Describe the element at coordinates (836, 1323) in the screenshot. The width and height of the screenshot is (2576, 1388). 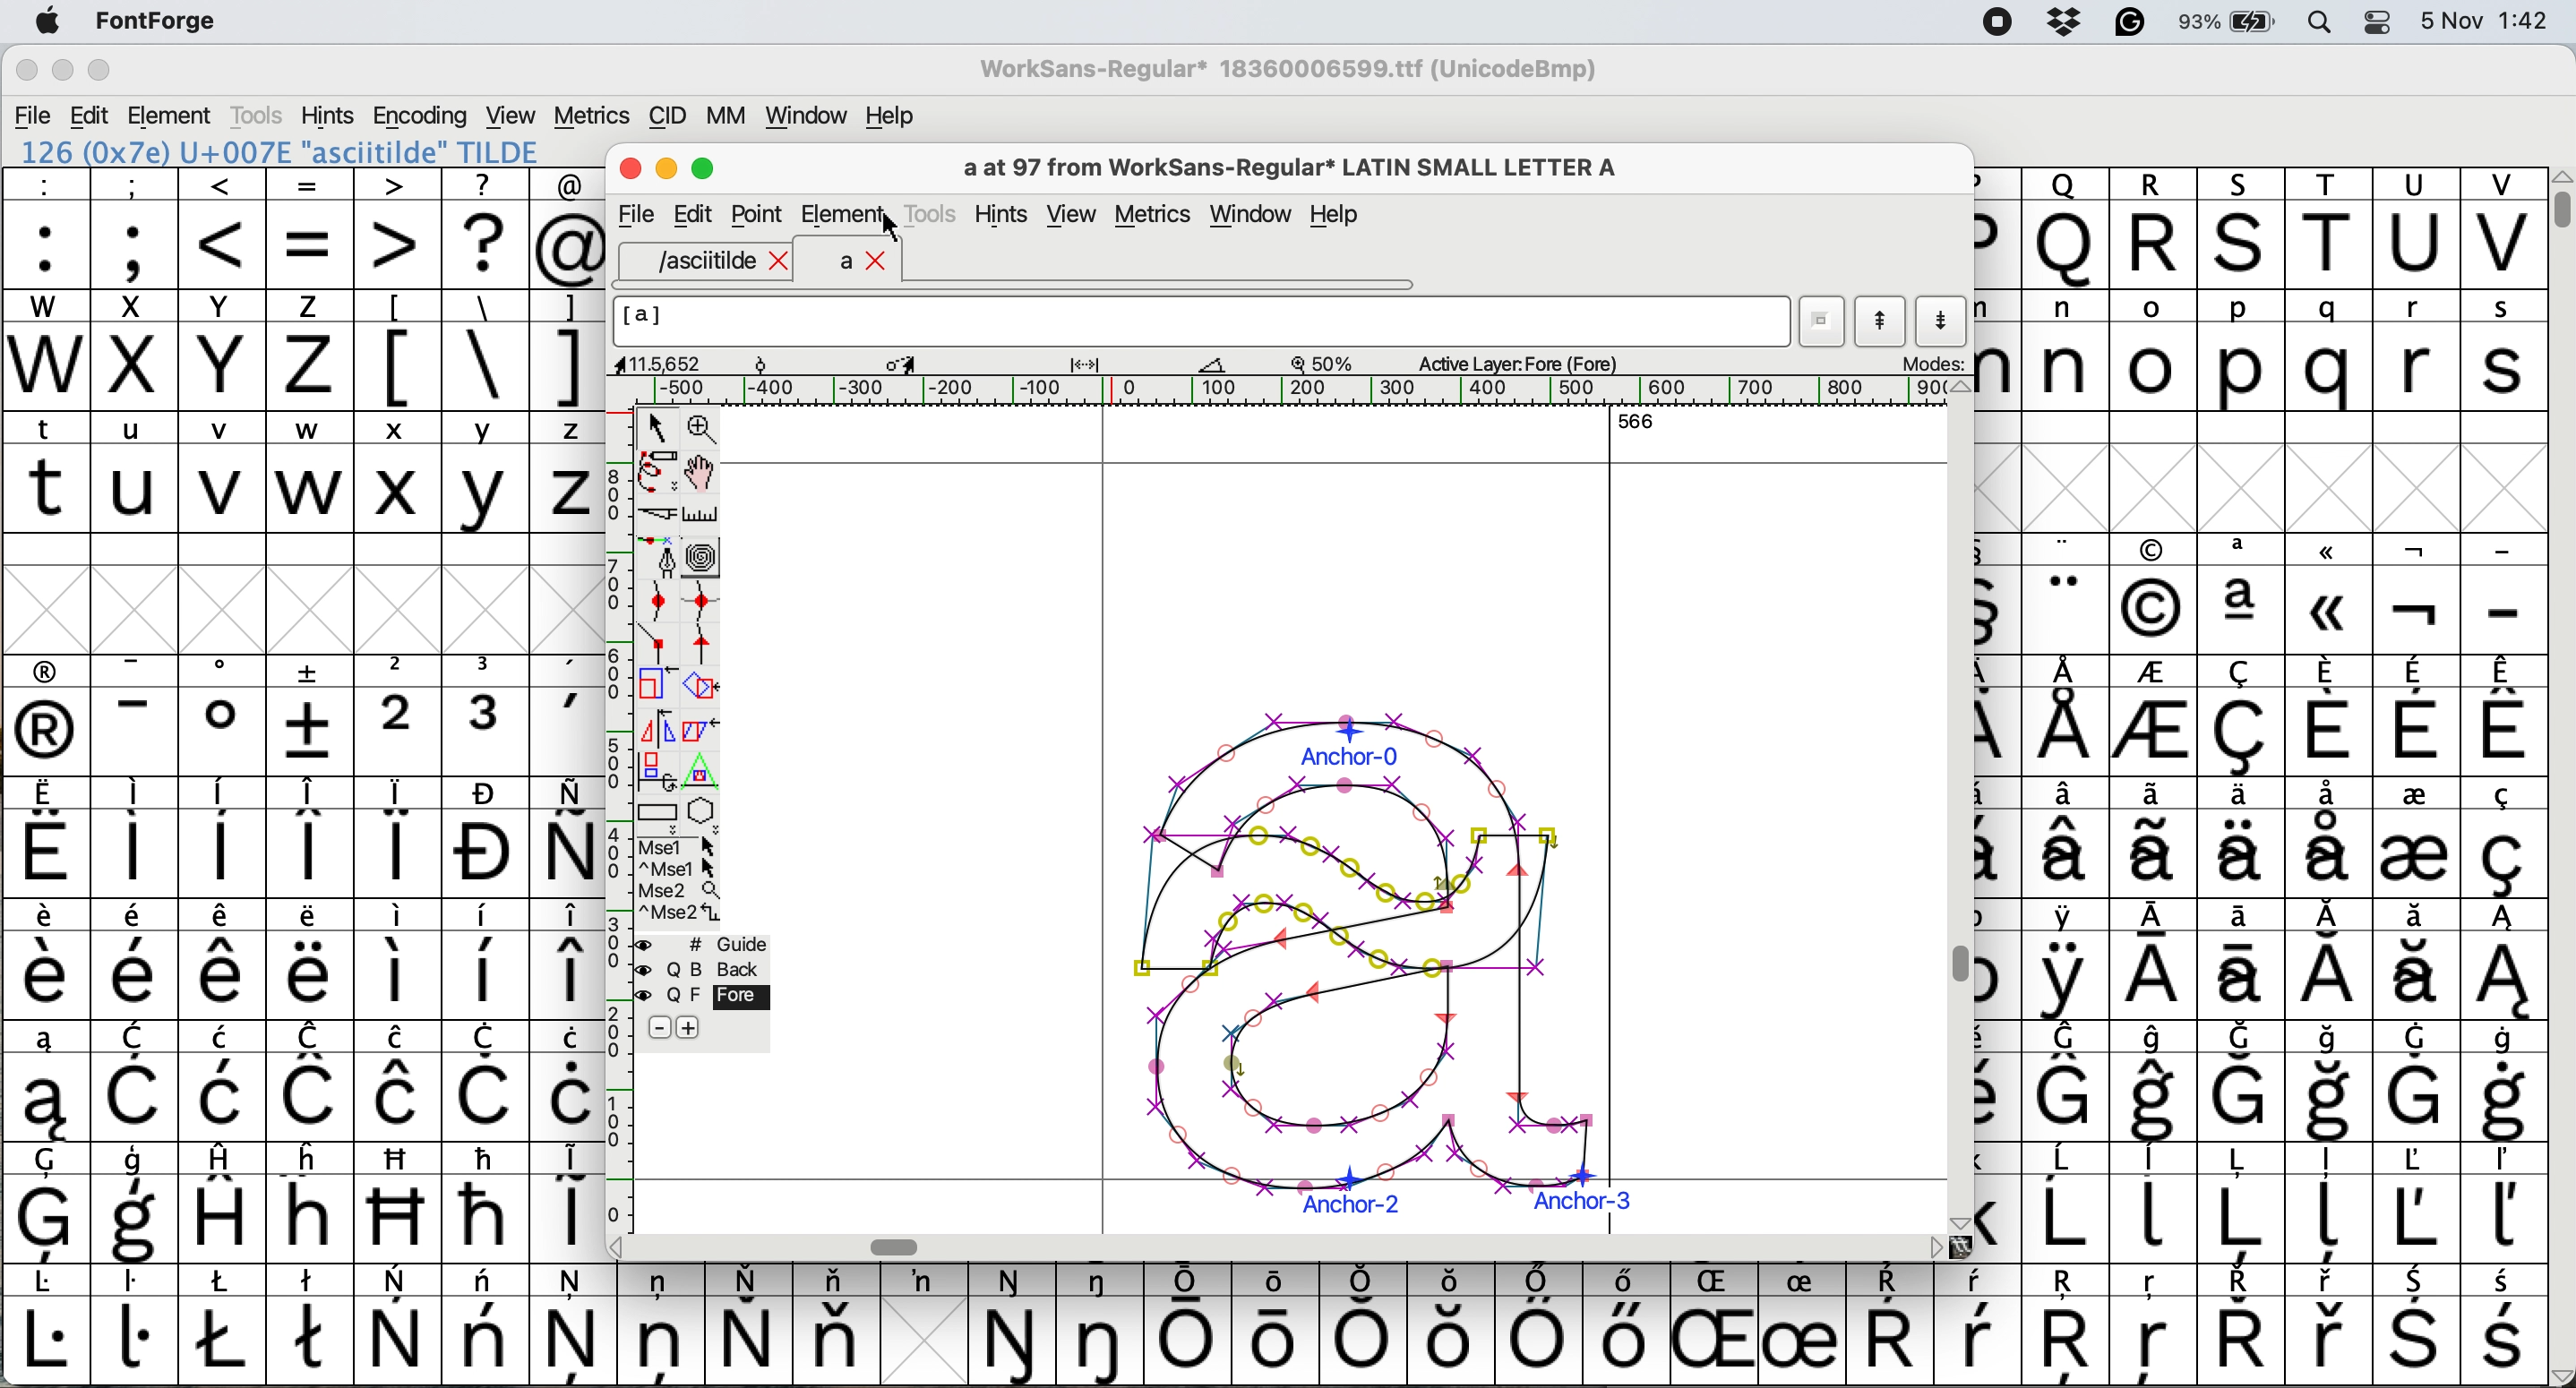
I see `symbol` at that location.